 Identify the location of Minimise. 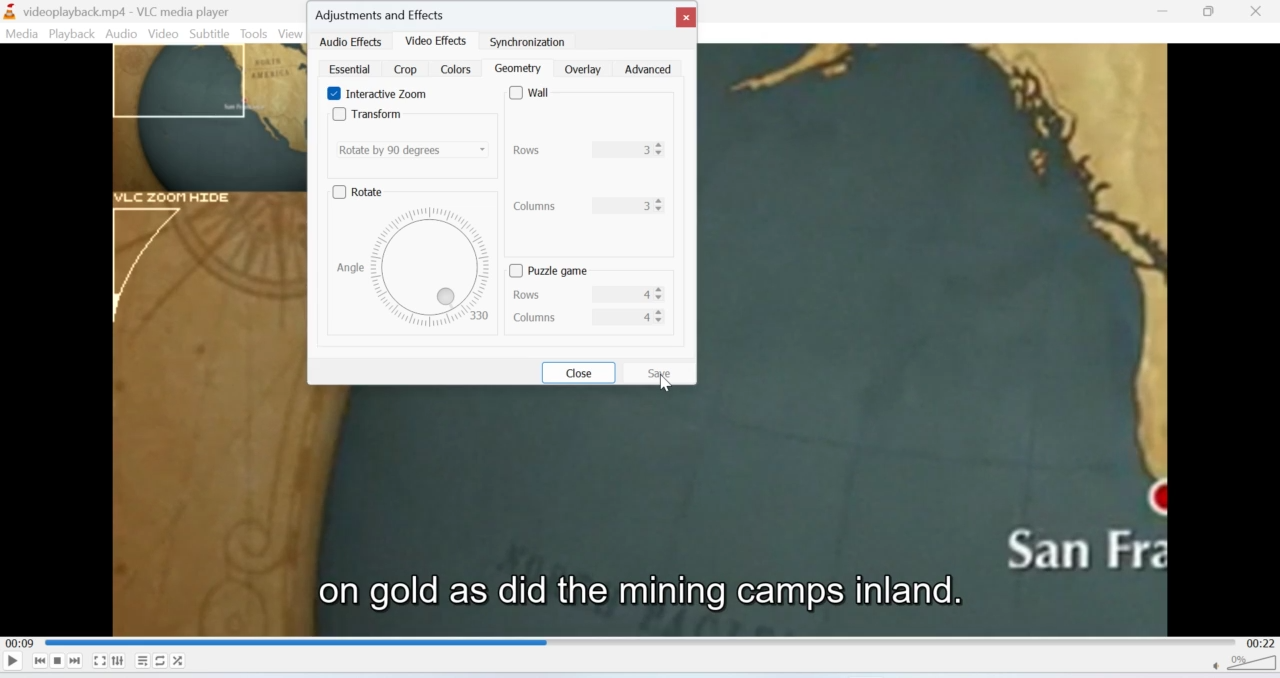
(1166, 10).